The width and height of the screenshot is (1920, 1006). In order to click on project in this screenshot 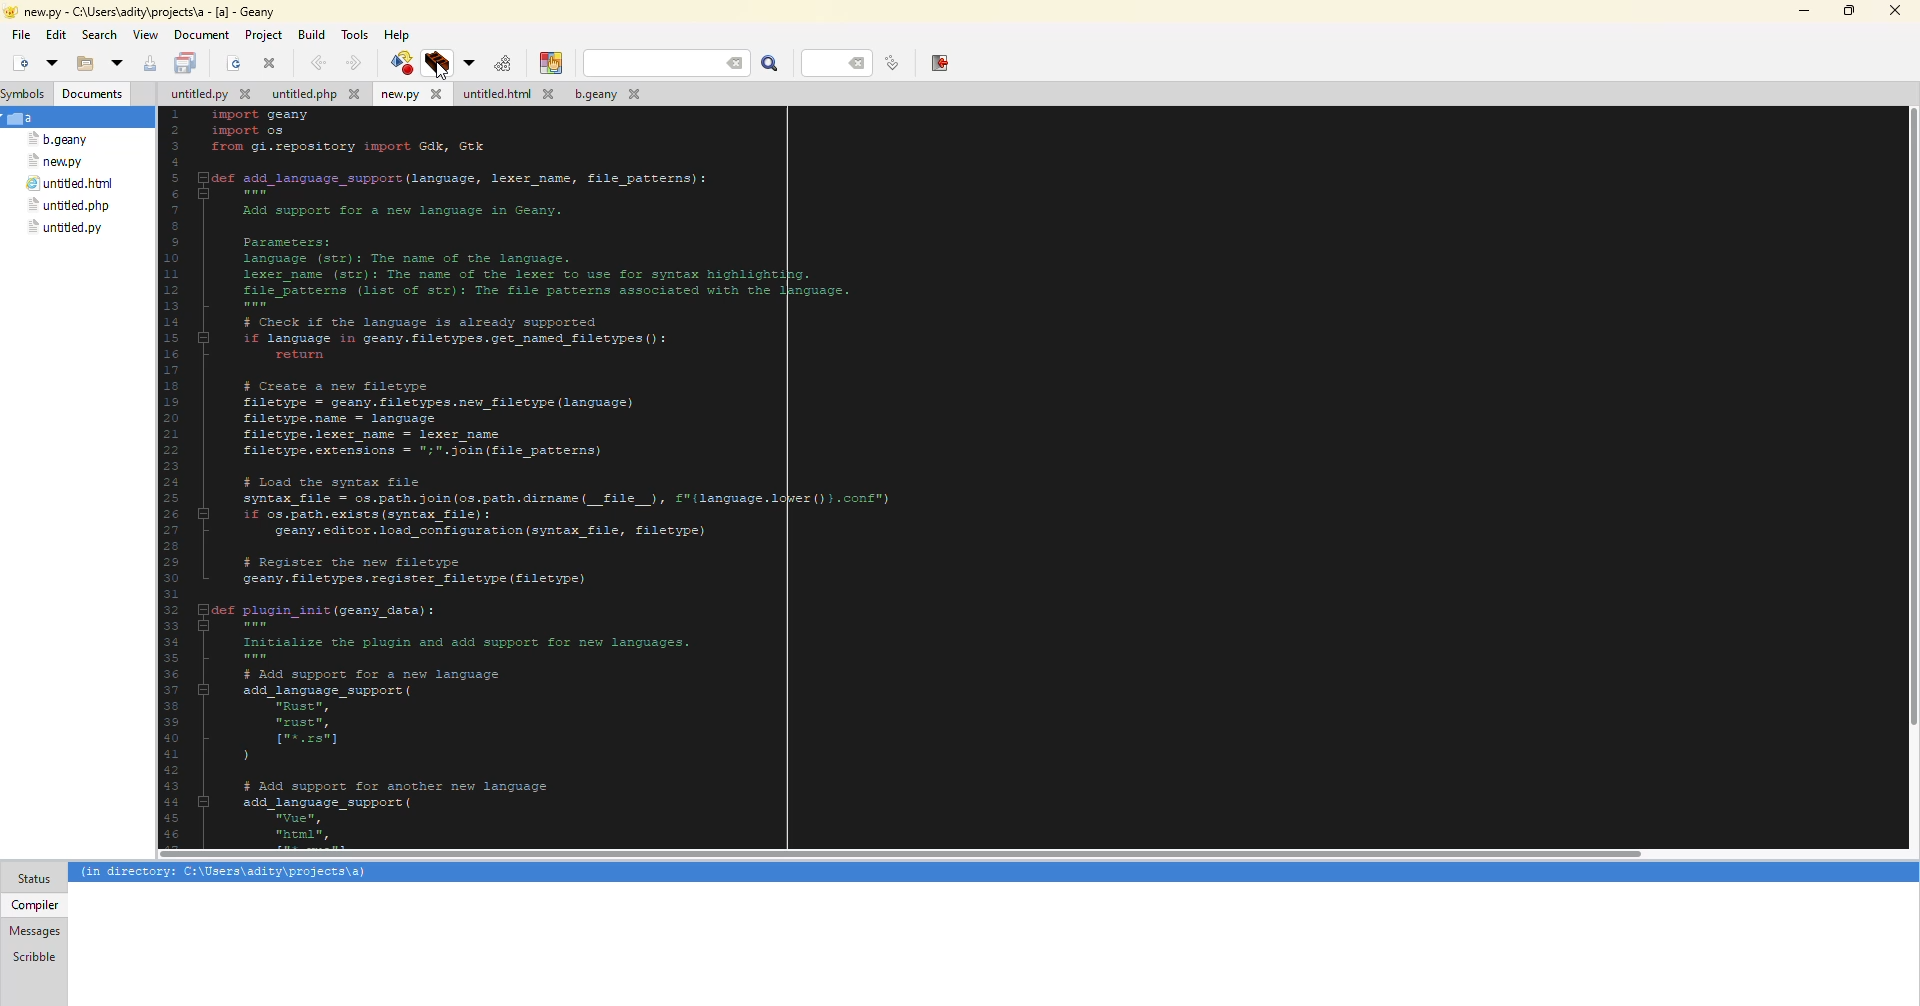, I will do `click(264, 35)`.